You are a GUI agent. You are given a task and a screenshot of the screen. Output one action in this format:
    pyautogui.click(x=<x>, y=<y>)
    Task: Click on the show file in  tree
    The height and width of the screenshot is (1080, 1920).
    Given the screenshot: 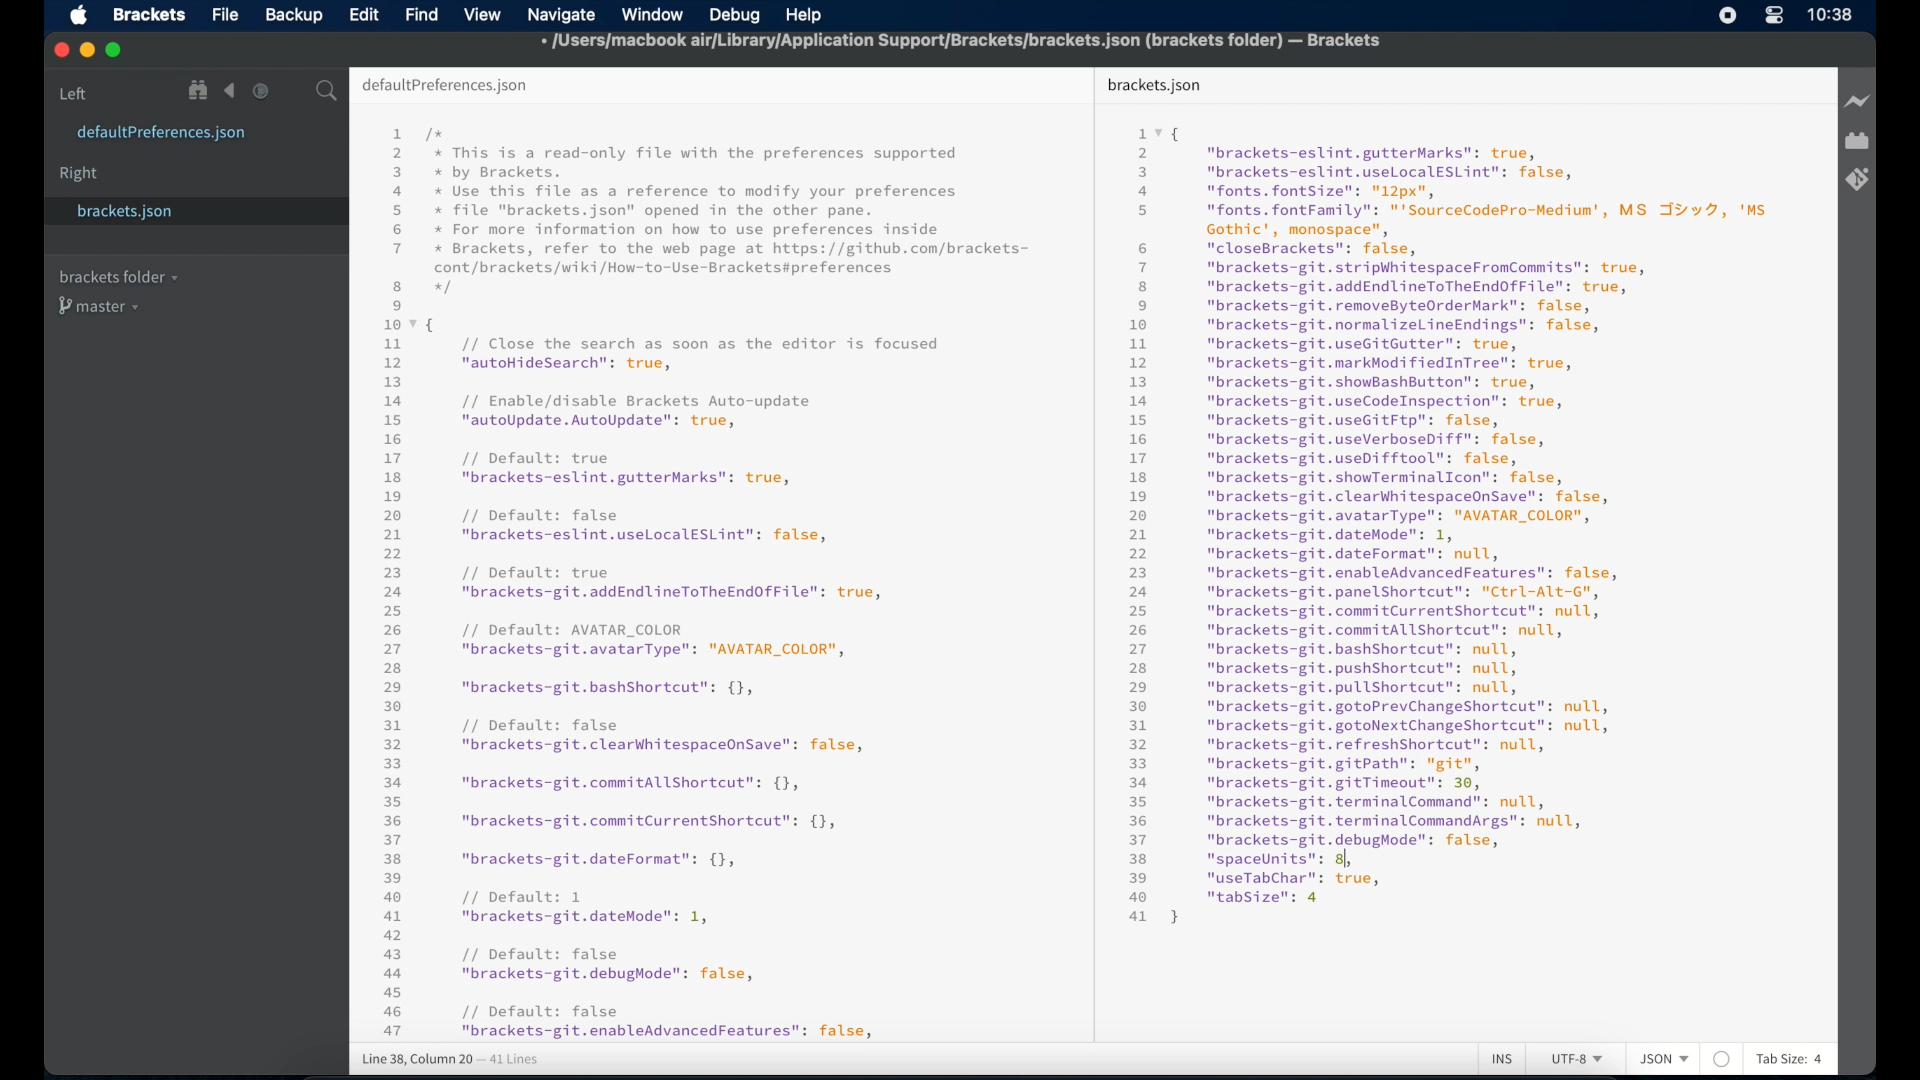 What is the action you would take?
    pyautogui.click(x=199, y=90)
    